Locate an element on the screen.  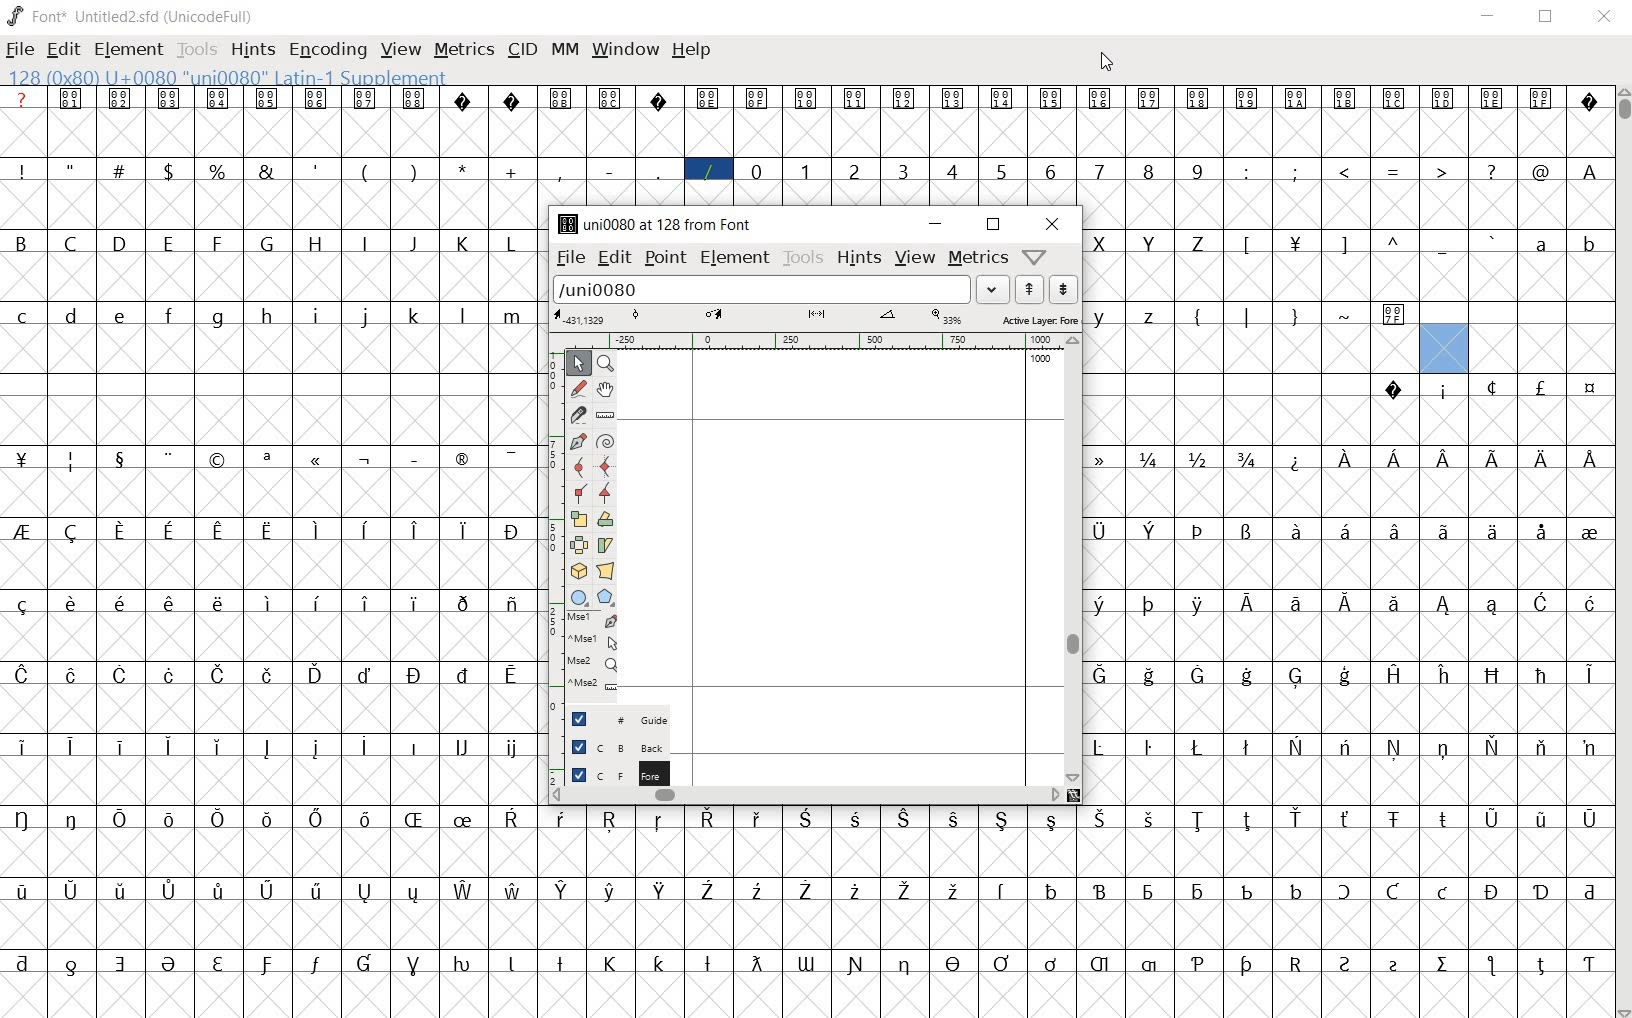
RESTORE is located at coordinates (1550, 19).